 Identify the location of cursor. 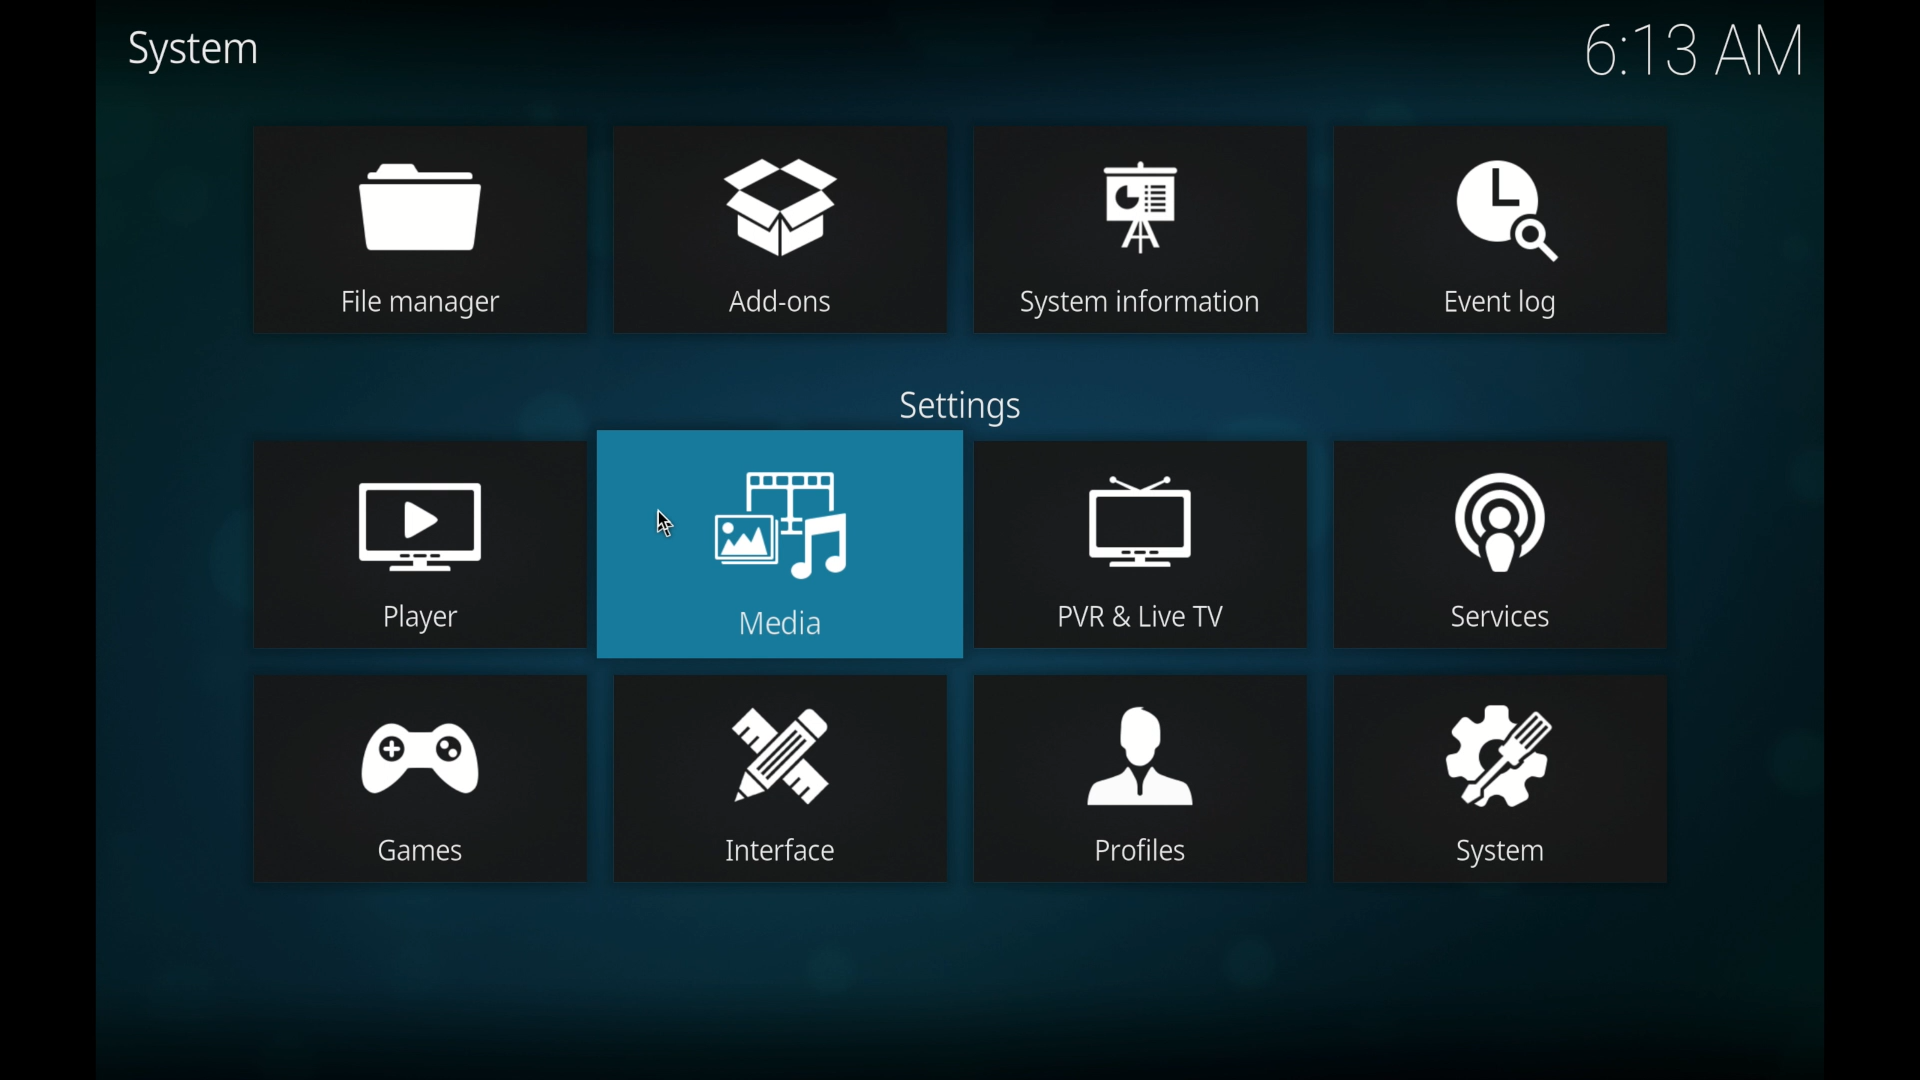
(666, 522).